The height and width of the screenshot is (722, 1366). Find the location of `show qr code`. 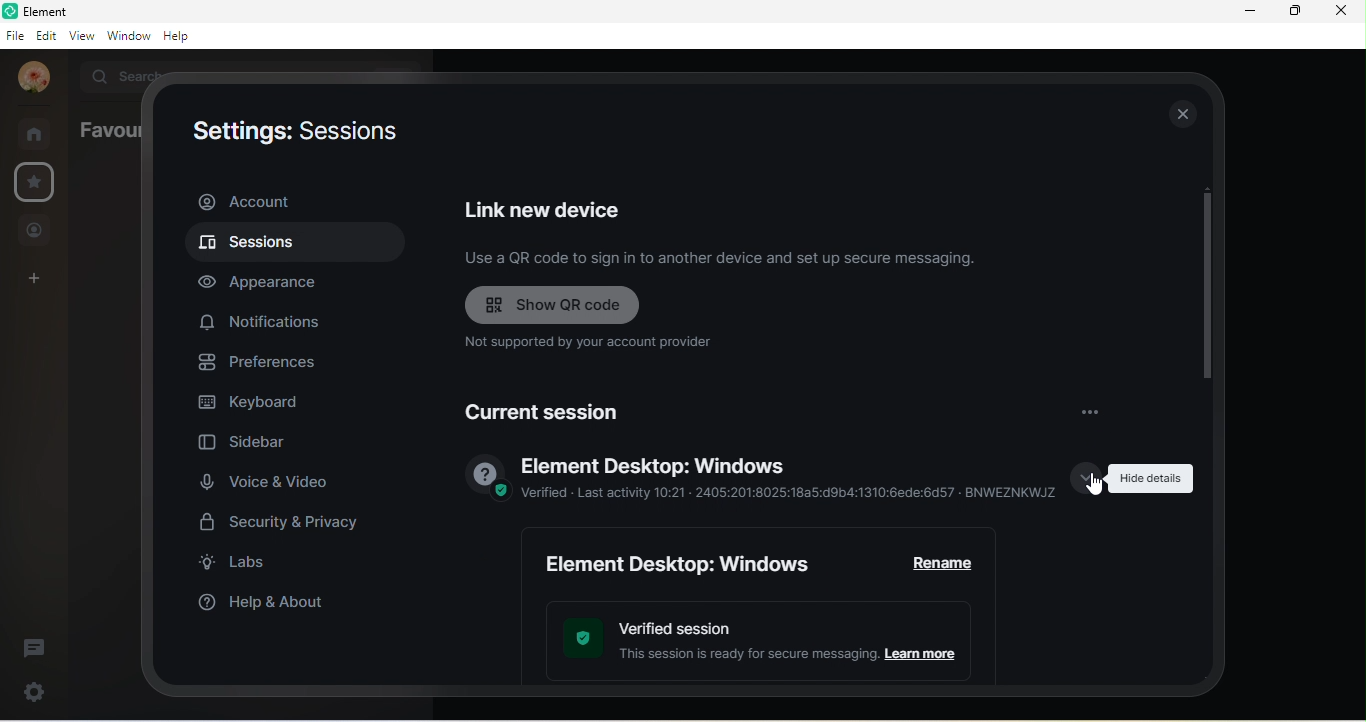

show qr code is located at coordinates (552, 304).